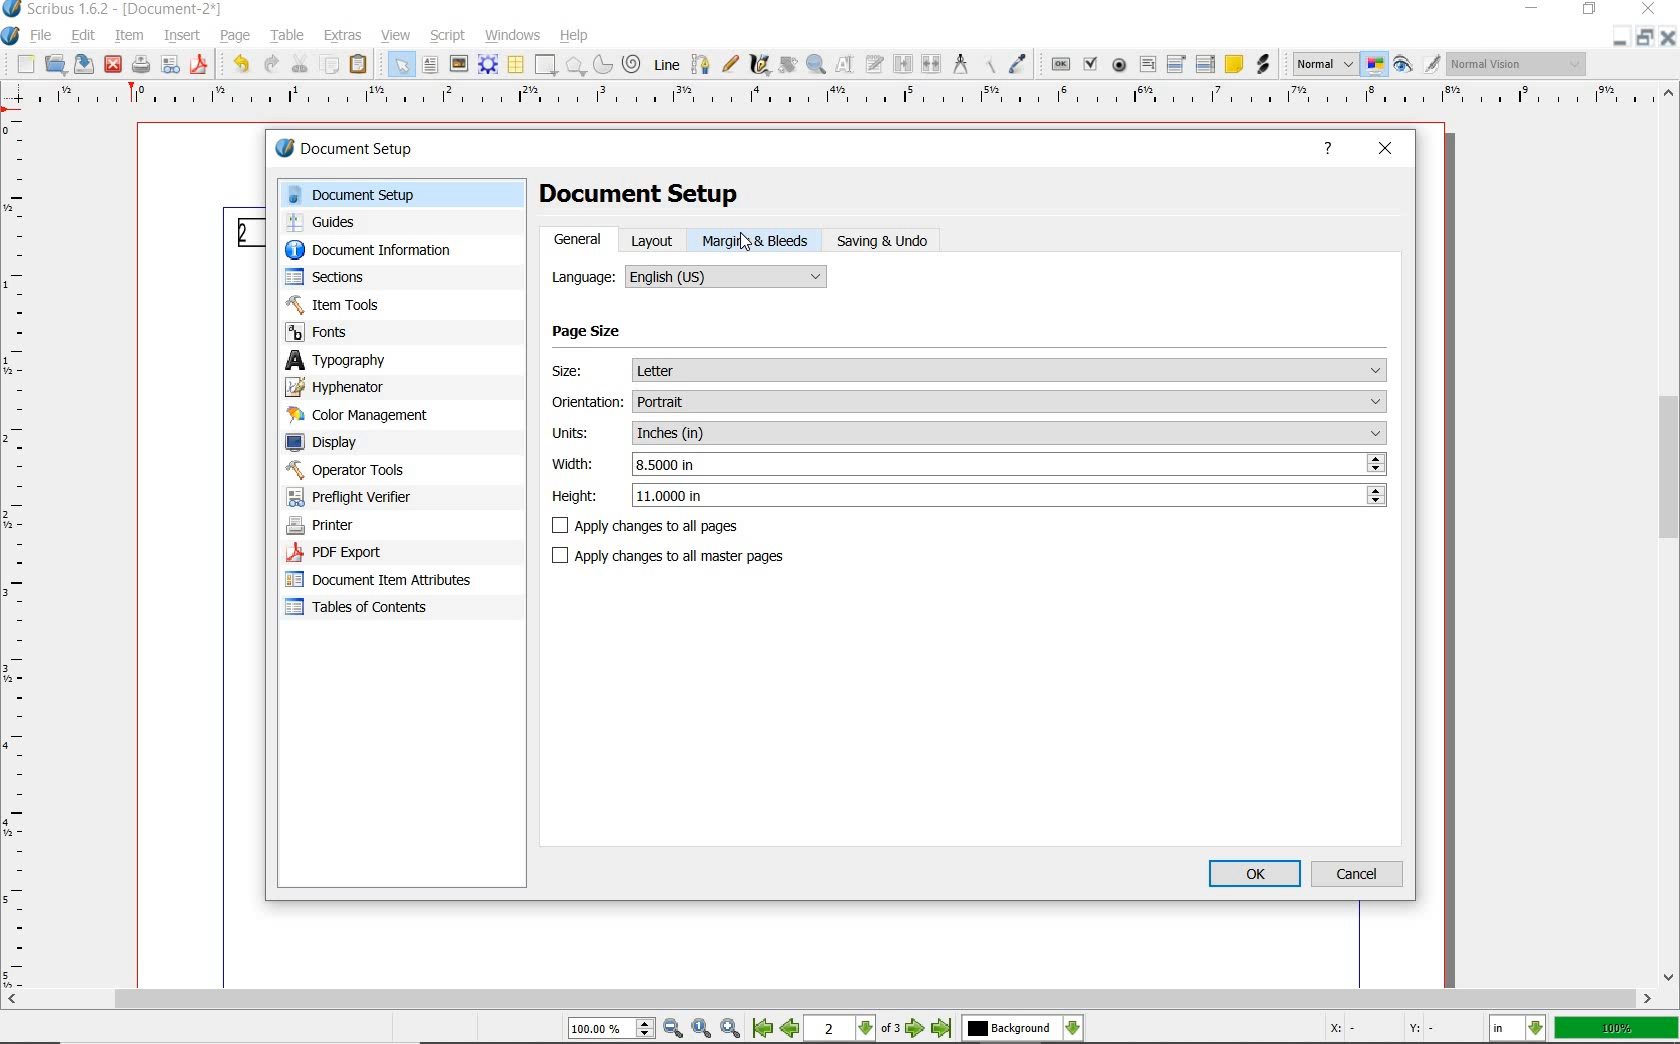 The width and height of the screenshot is (1680, 1044). I want to click on scroll bar, so click(828, 1001).